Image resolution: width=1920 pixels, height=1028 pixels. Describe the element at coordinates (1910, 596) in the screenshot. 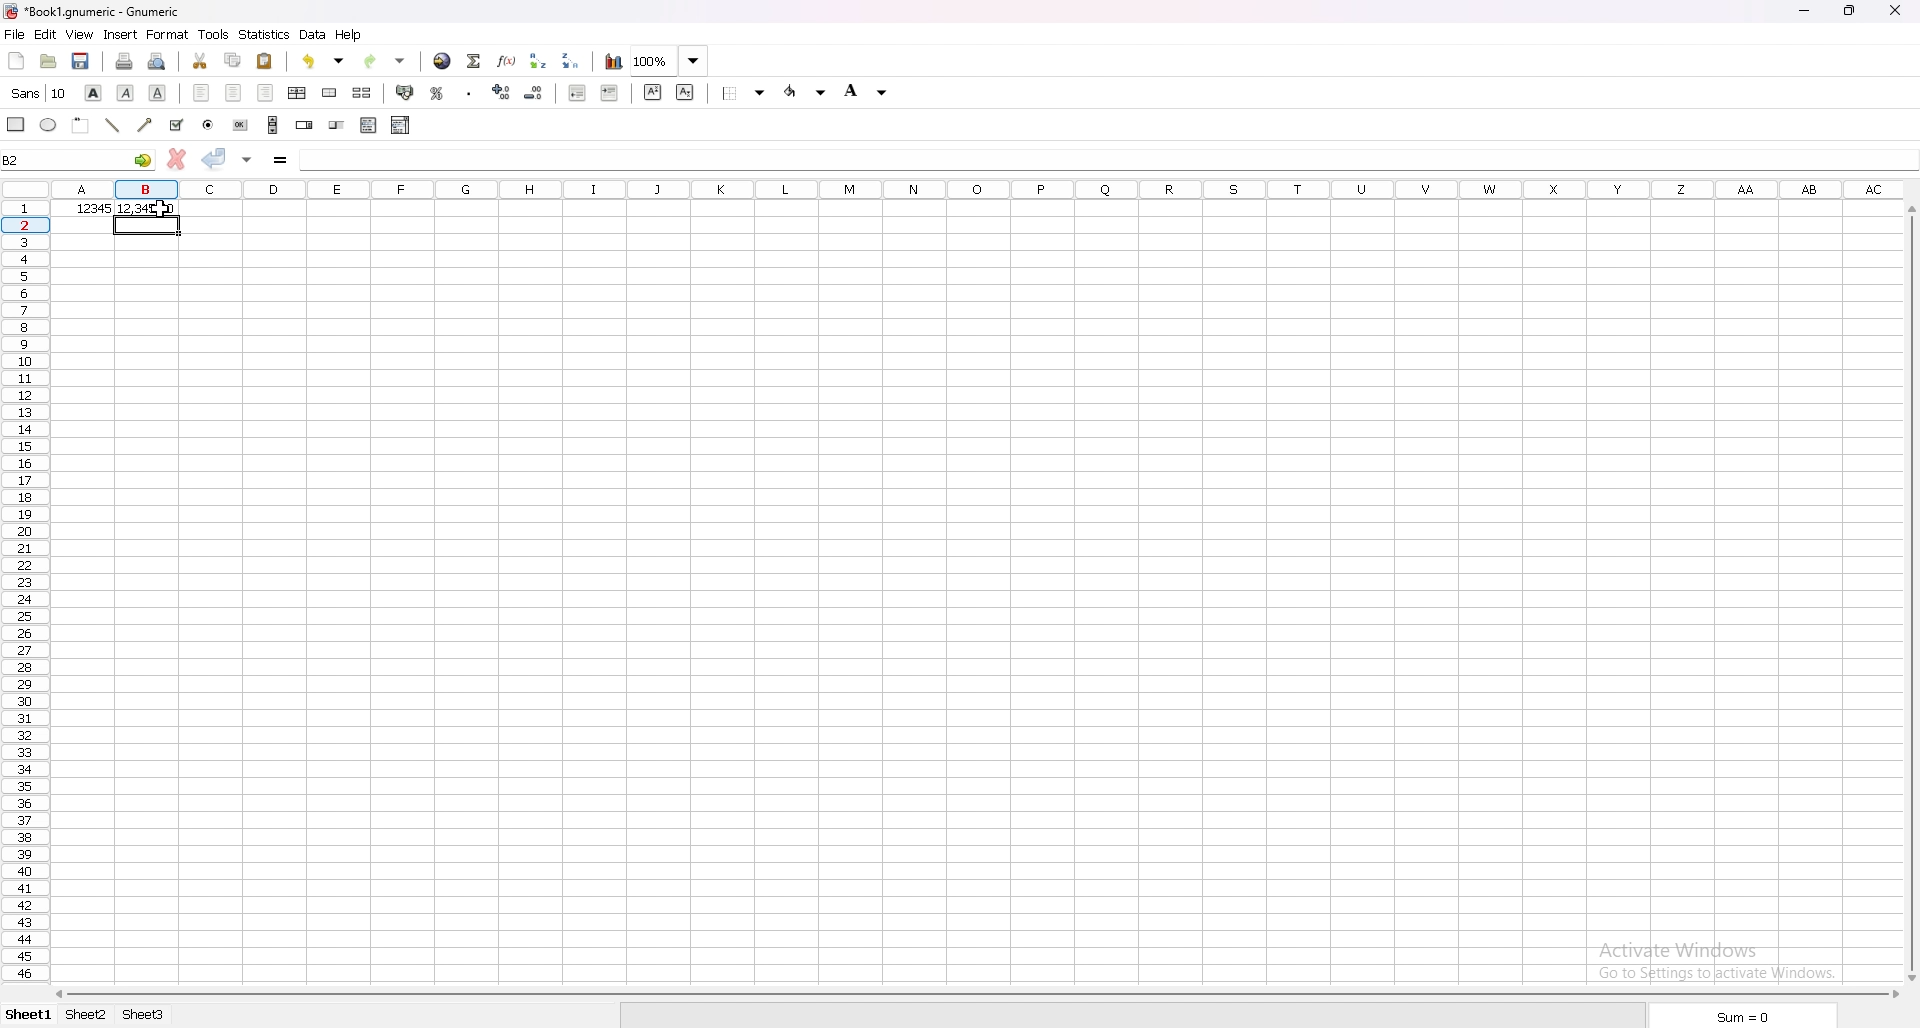

I see `scroll bar` at that location.